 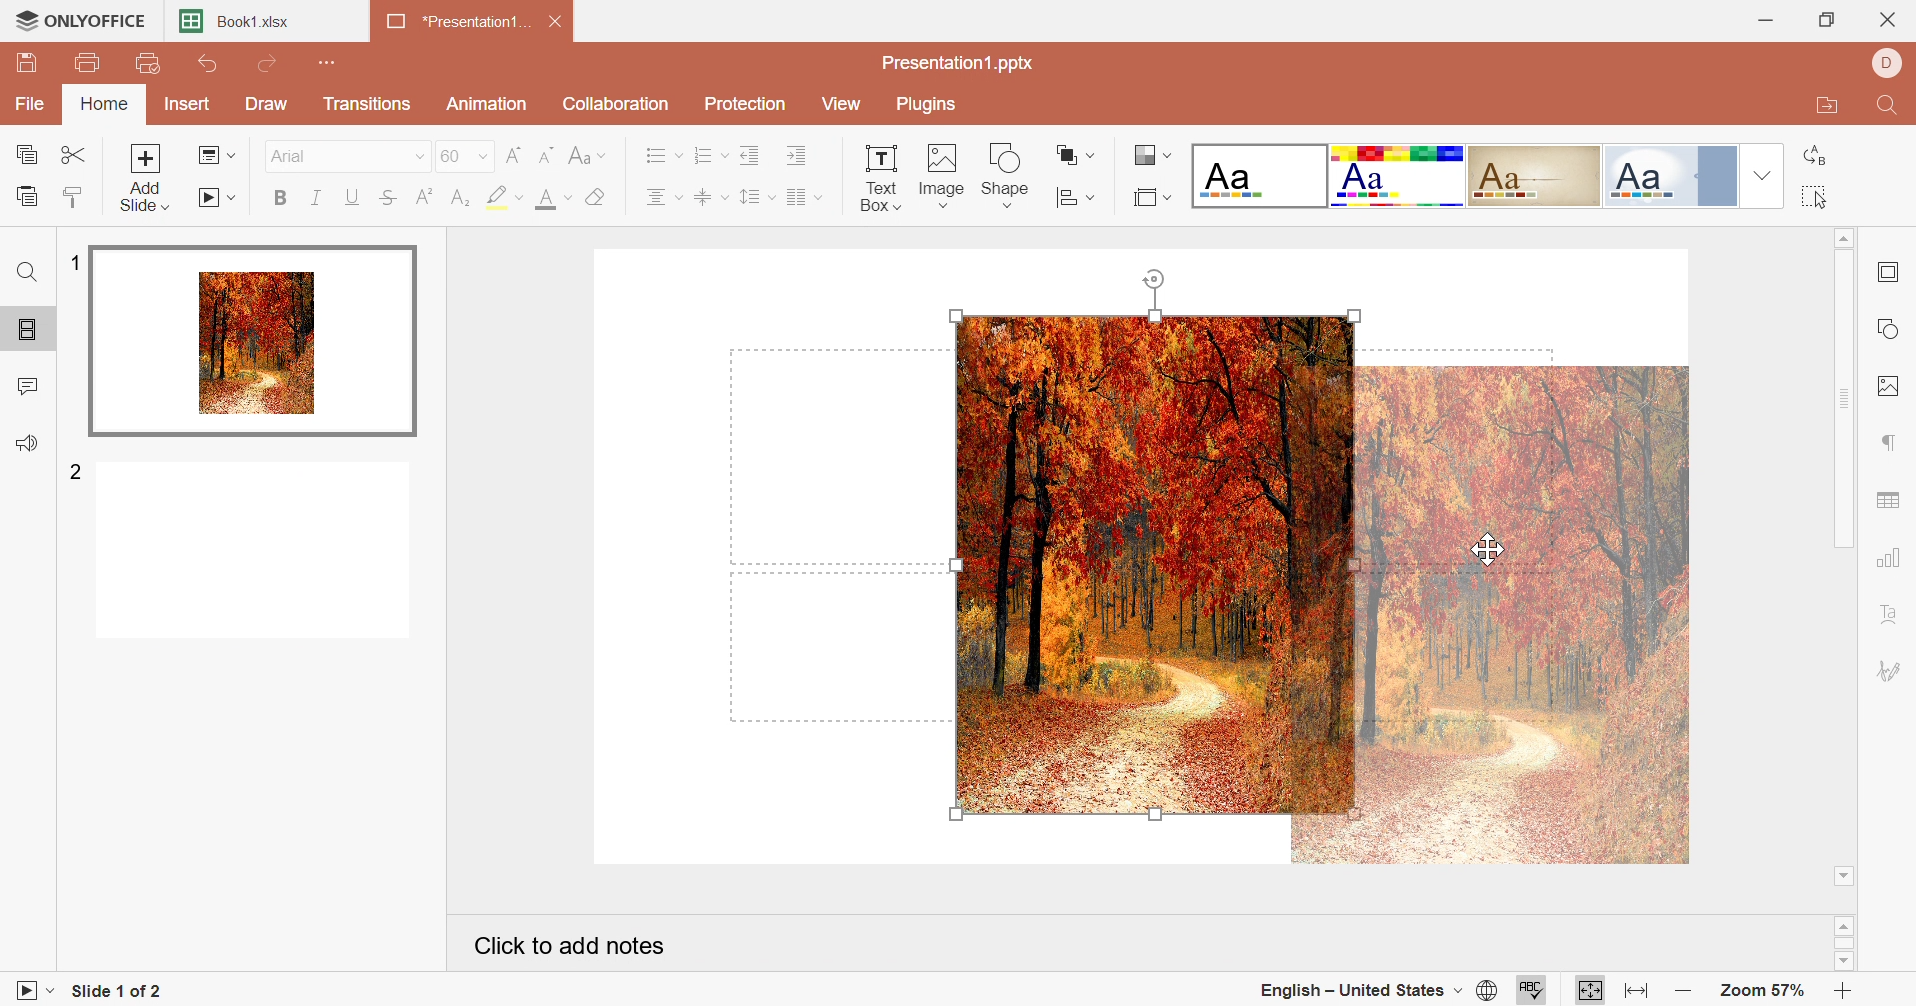 I want to click on Paste, so click(x=29, y=195).